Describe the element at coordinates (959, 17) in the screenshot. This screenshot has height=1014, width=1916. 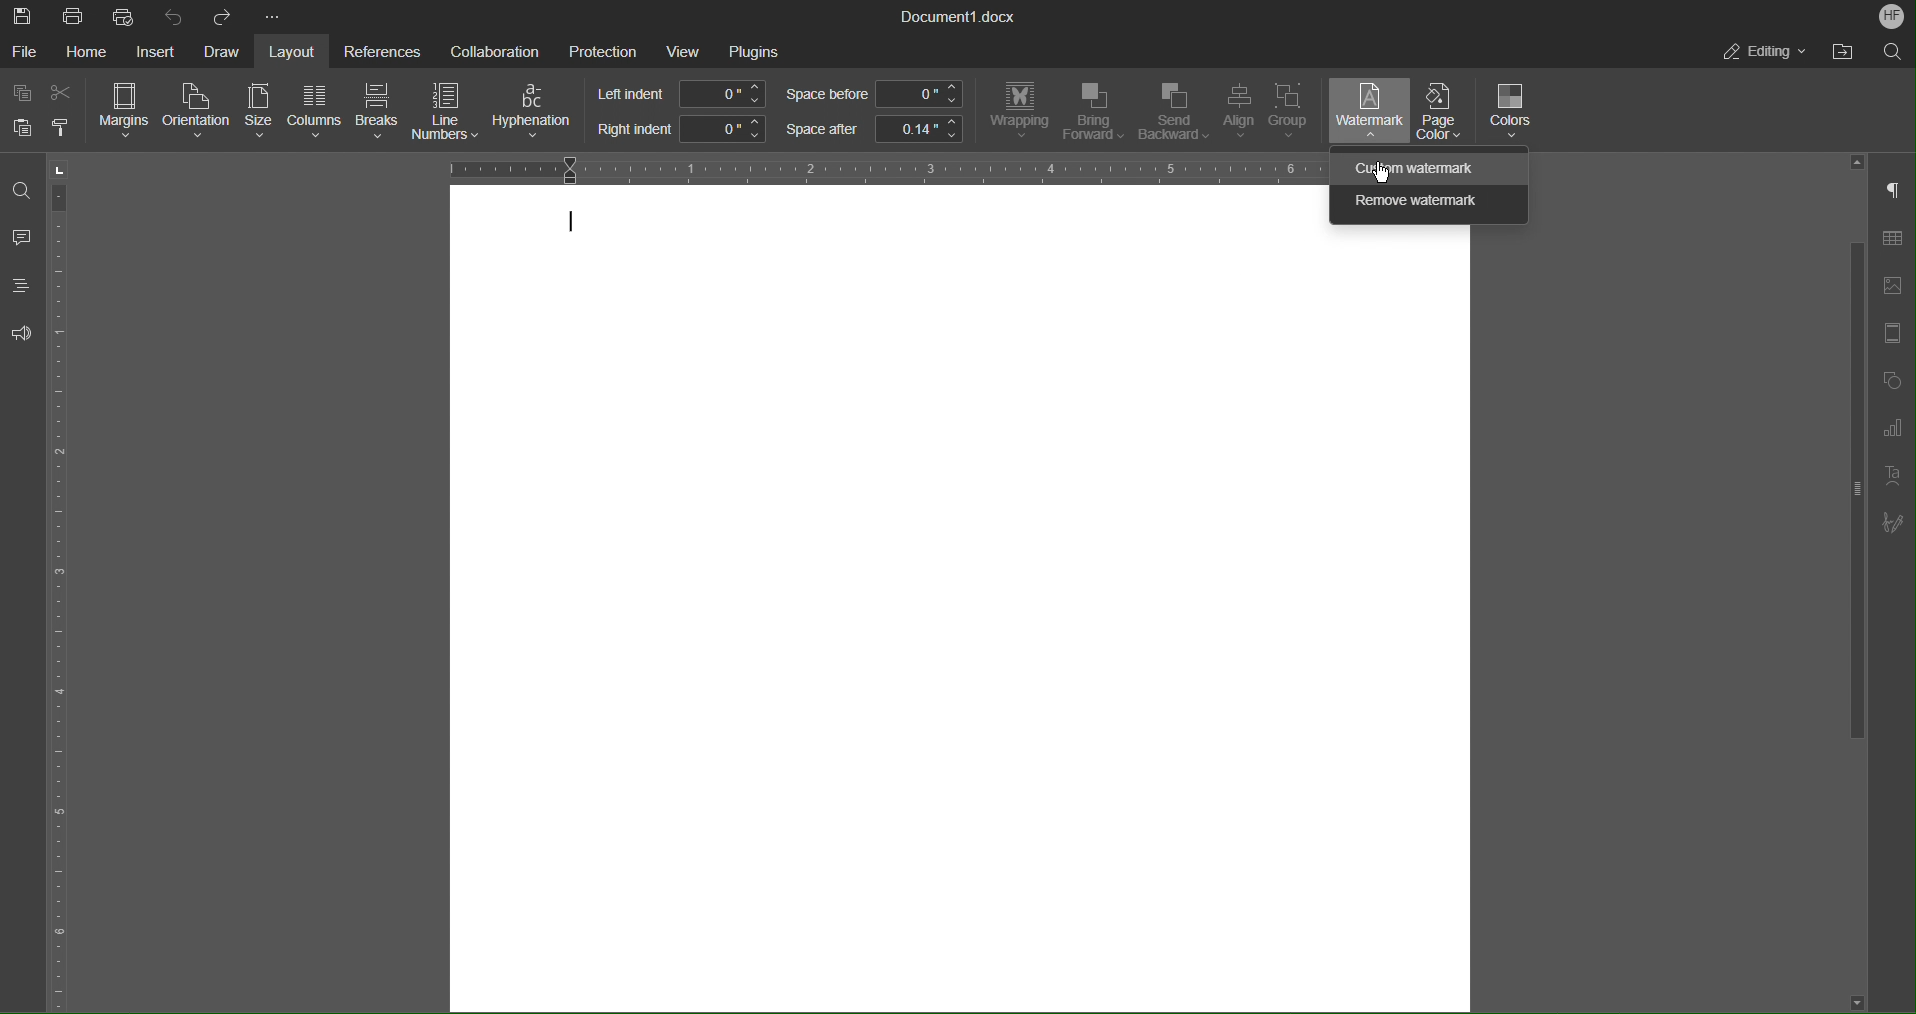
I see `Document Title` at that location.